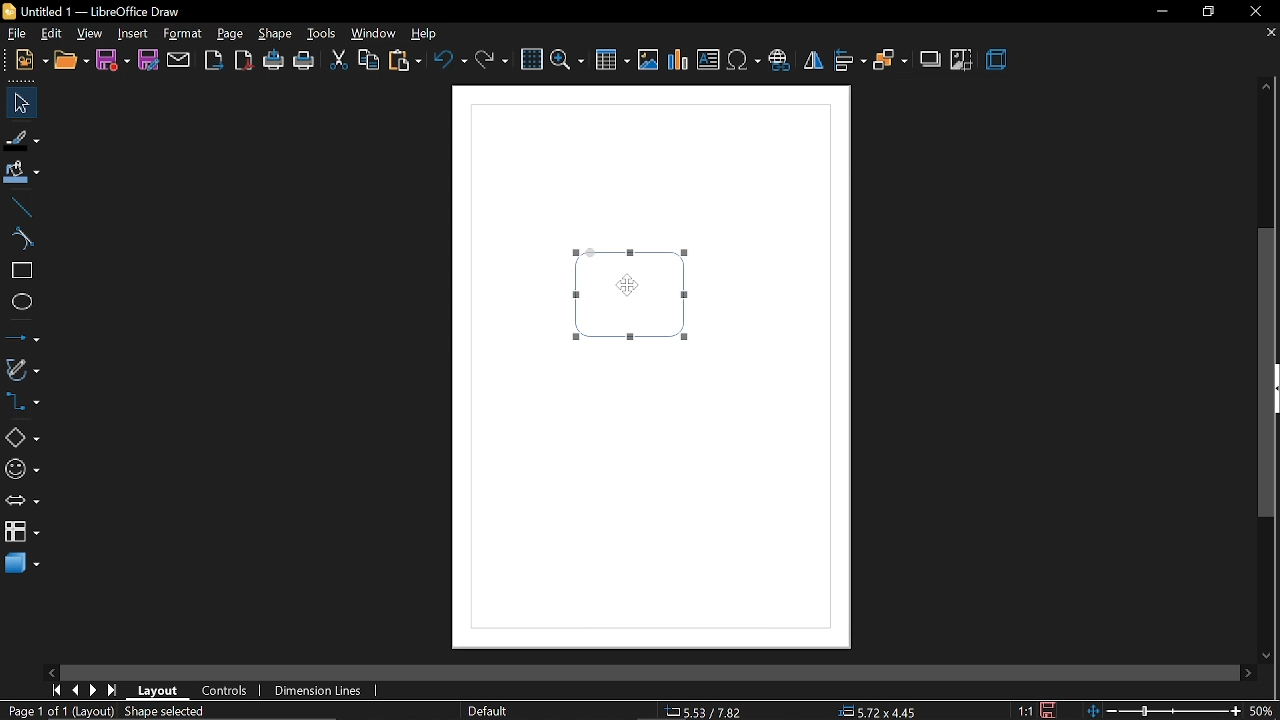  Describe the element at coordinates (277, 35) in the screenshot. I see `shape` at that location.